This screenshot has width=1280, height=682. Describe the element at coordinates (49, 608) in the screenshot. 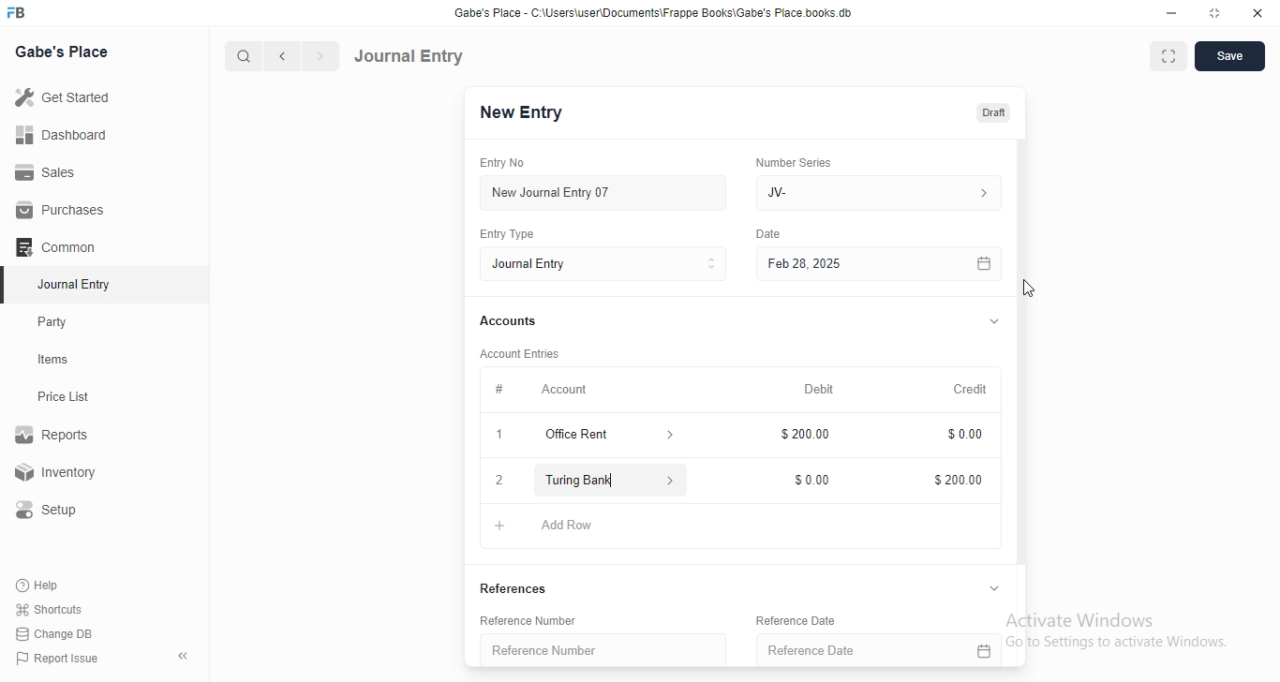

I see `Shortcuts` at that location.